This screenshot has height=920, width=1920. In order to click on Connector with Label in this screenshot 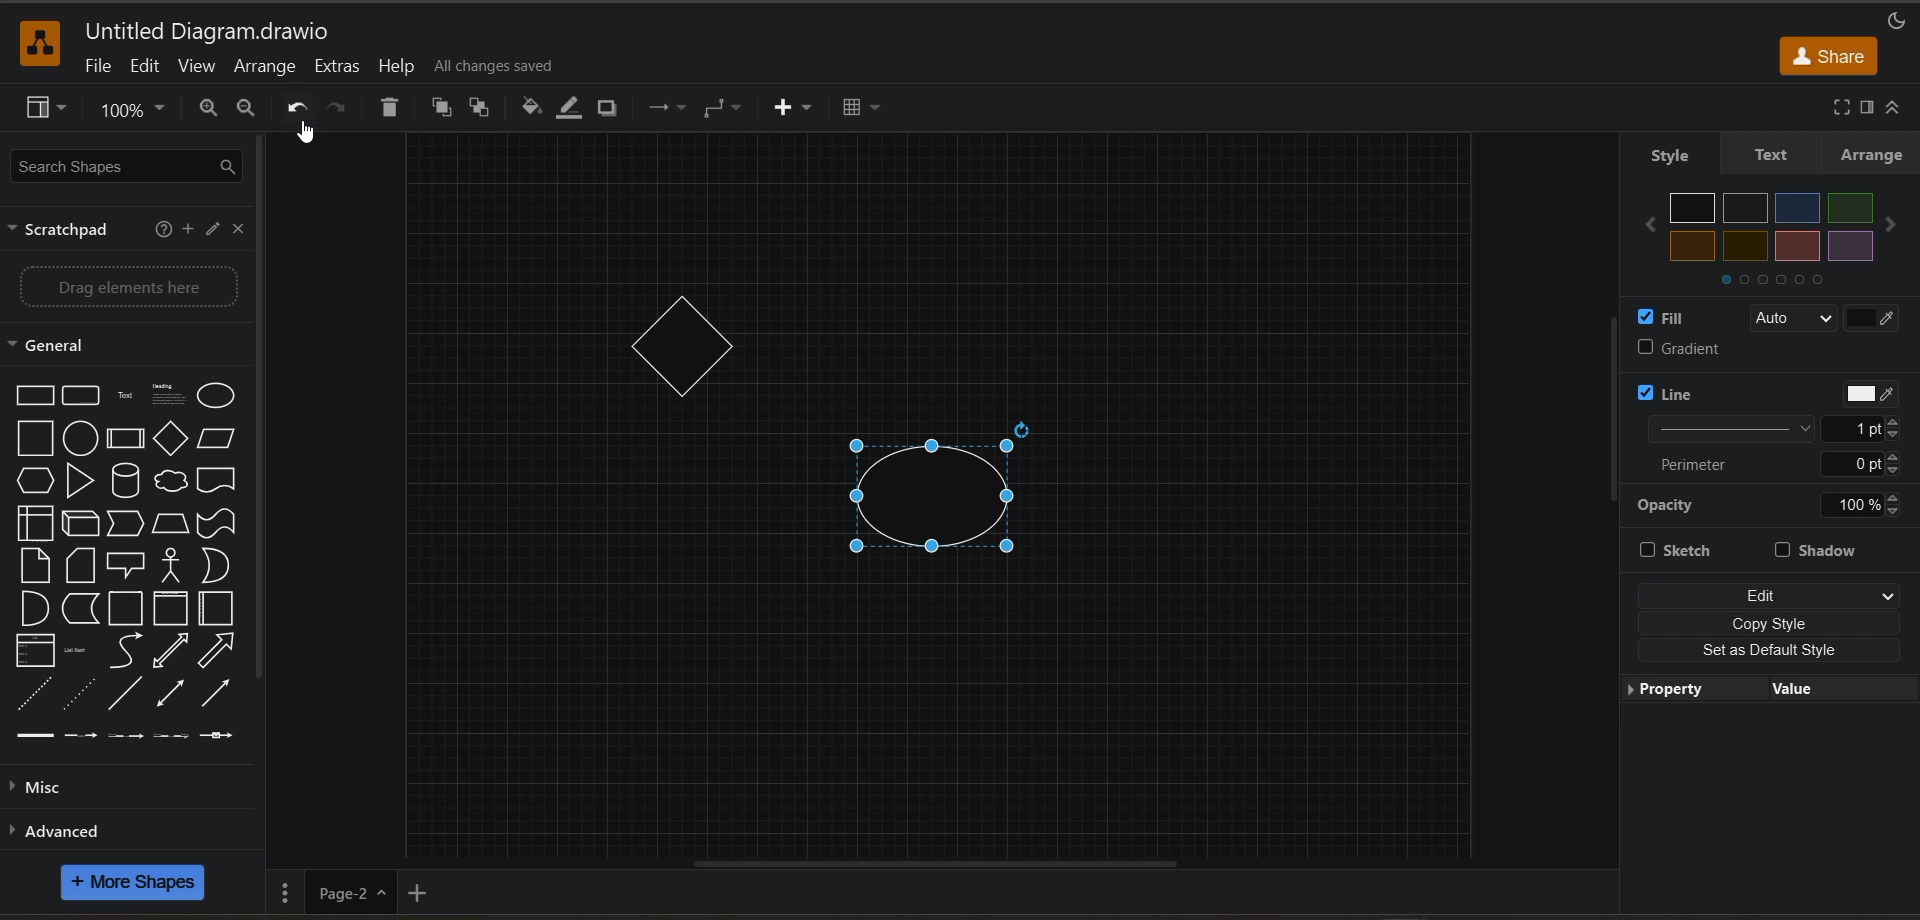, I will do `click(80, 735)`.